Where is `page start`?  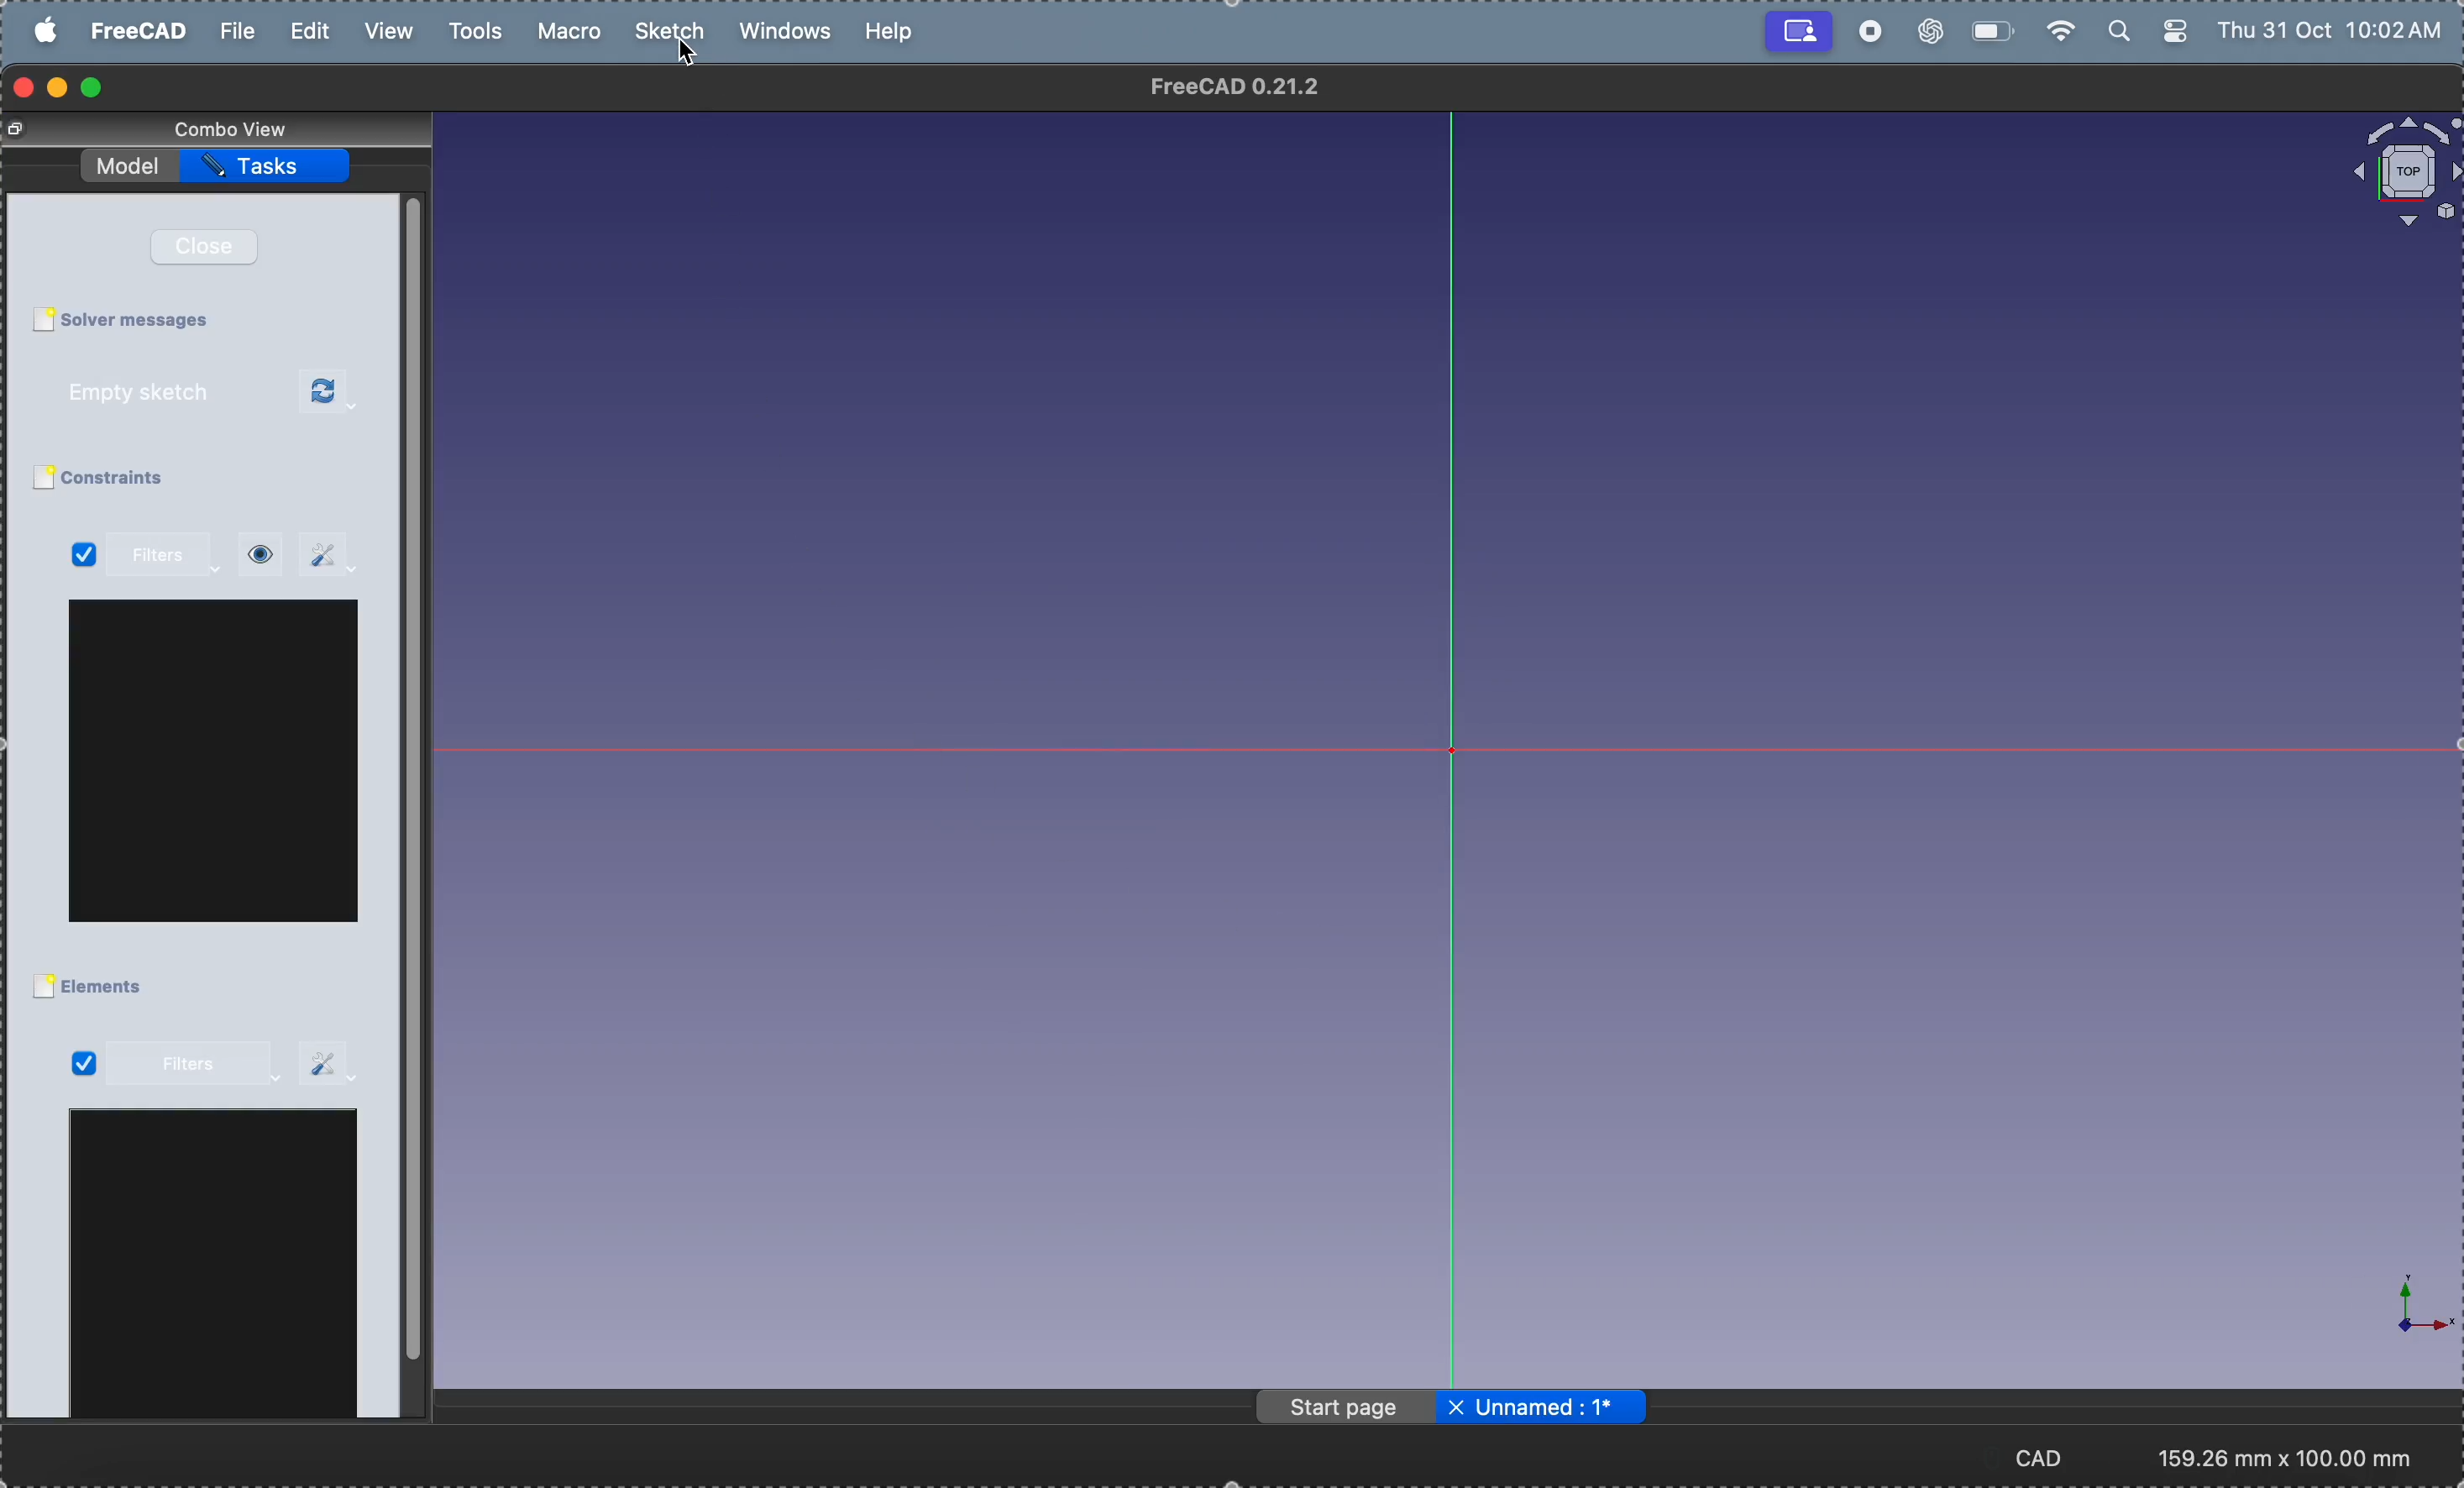 page start is located at coordinates (1348, 1409).